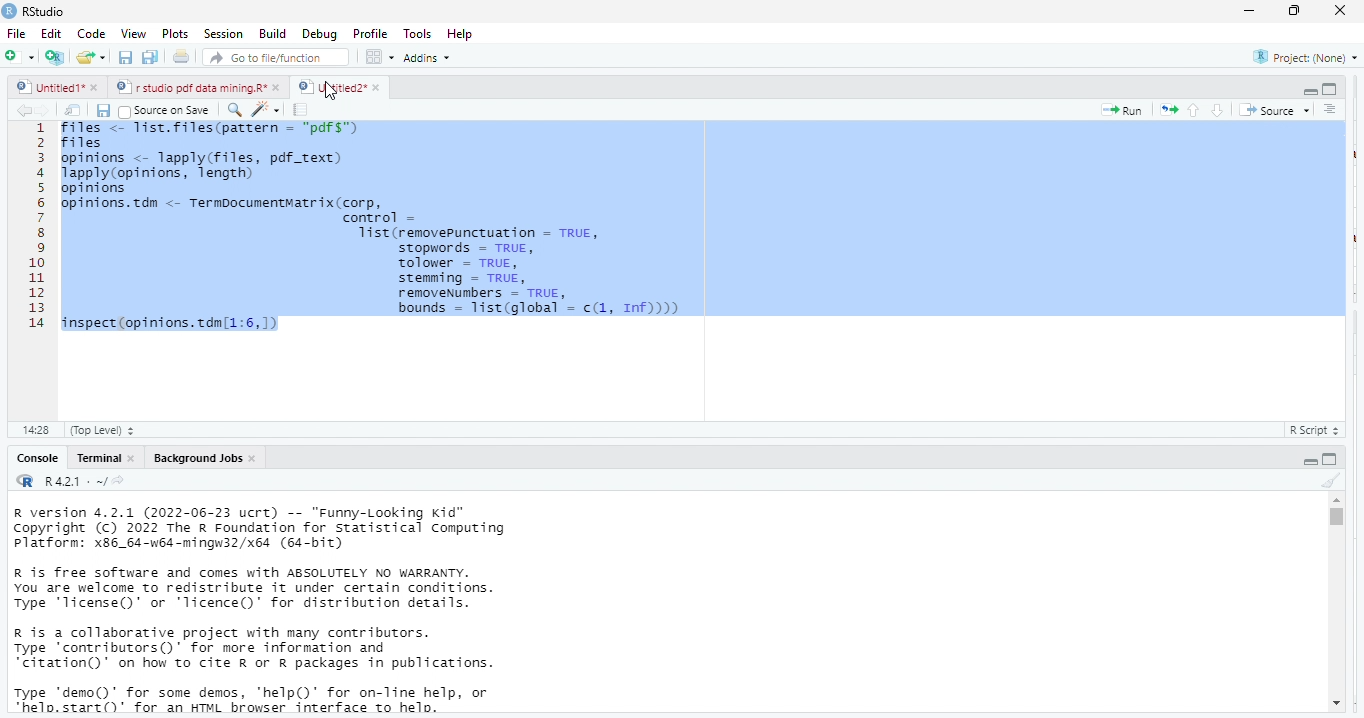 This screenshot has height=718, width=1364. What do you see at coordinates (1331, 458) in the screenshot?
I see `hide console` at bounding box center [1331, 458].